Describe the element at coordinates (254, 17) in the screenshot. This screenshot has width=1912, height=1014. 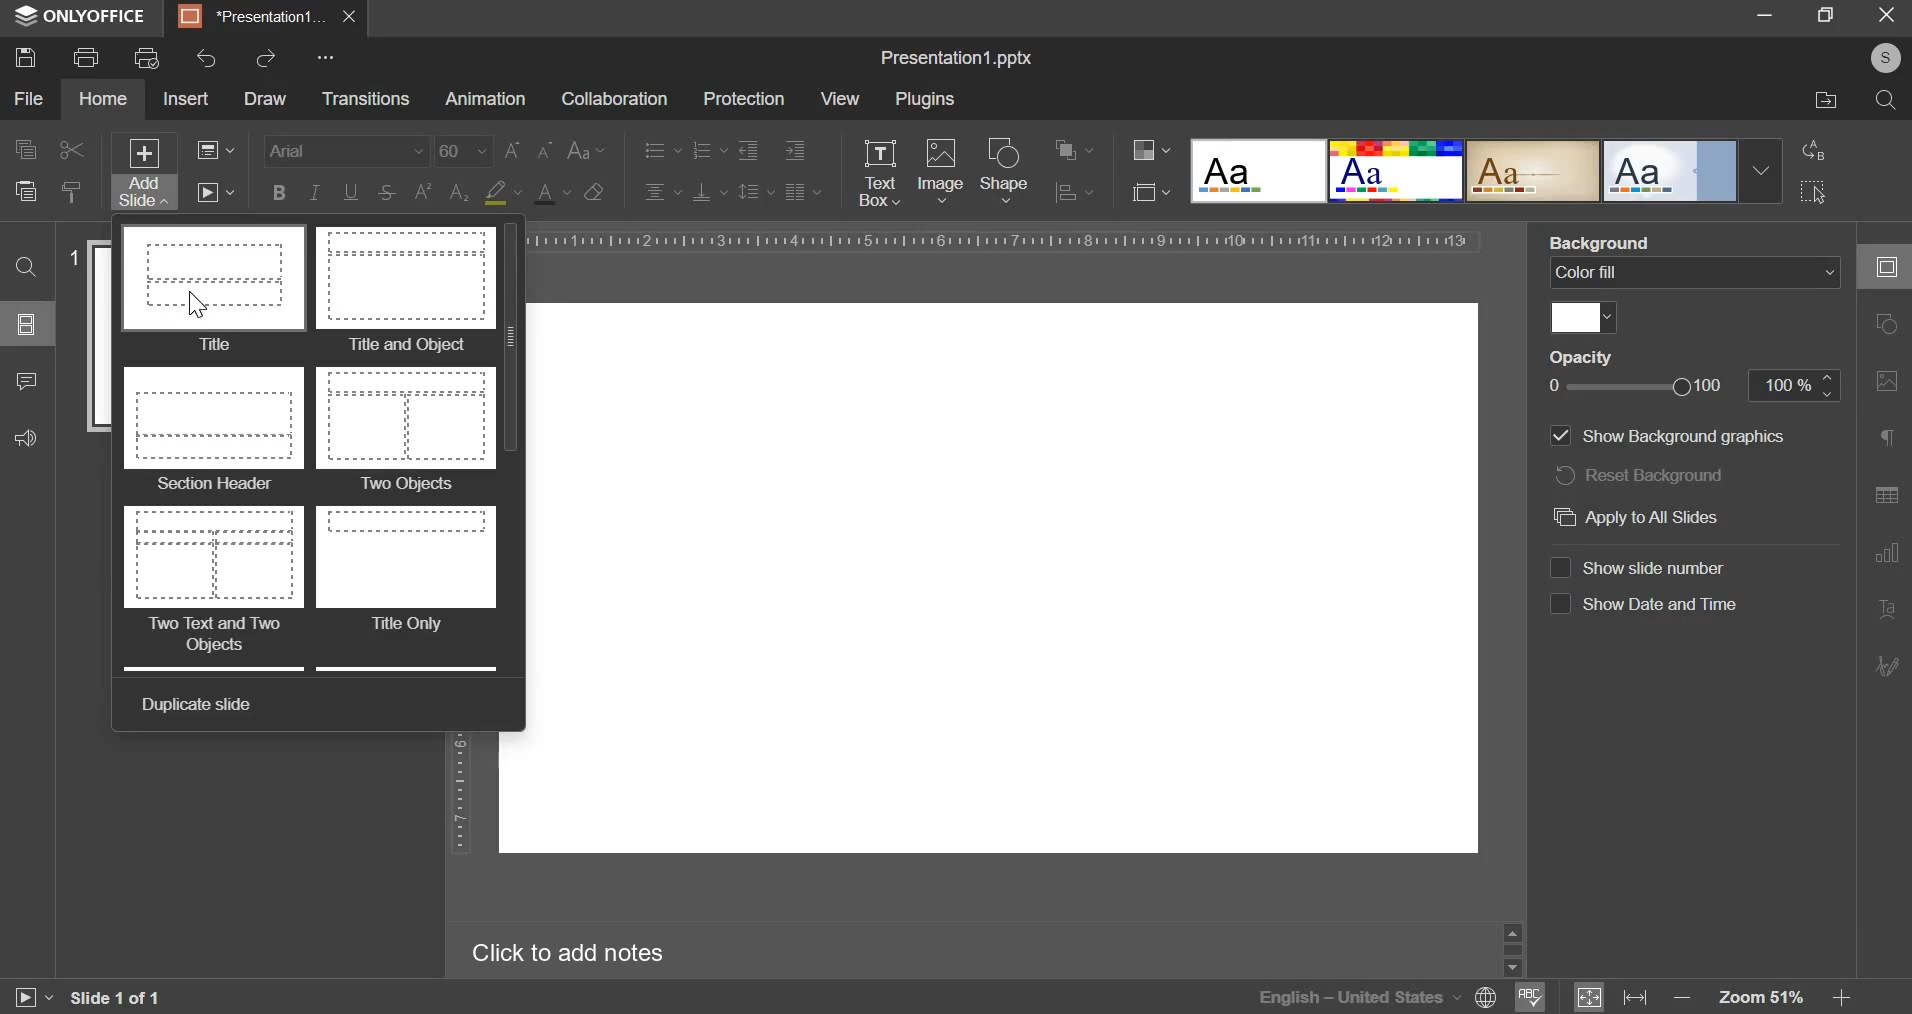
I see `tab 1` at that location.